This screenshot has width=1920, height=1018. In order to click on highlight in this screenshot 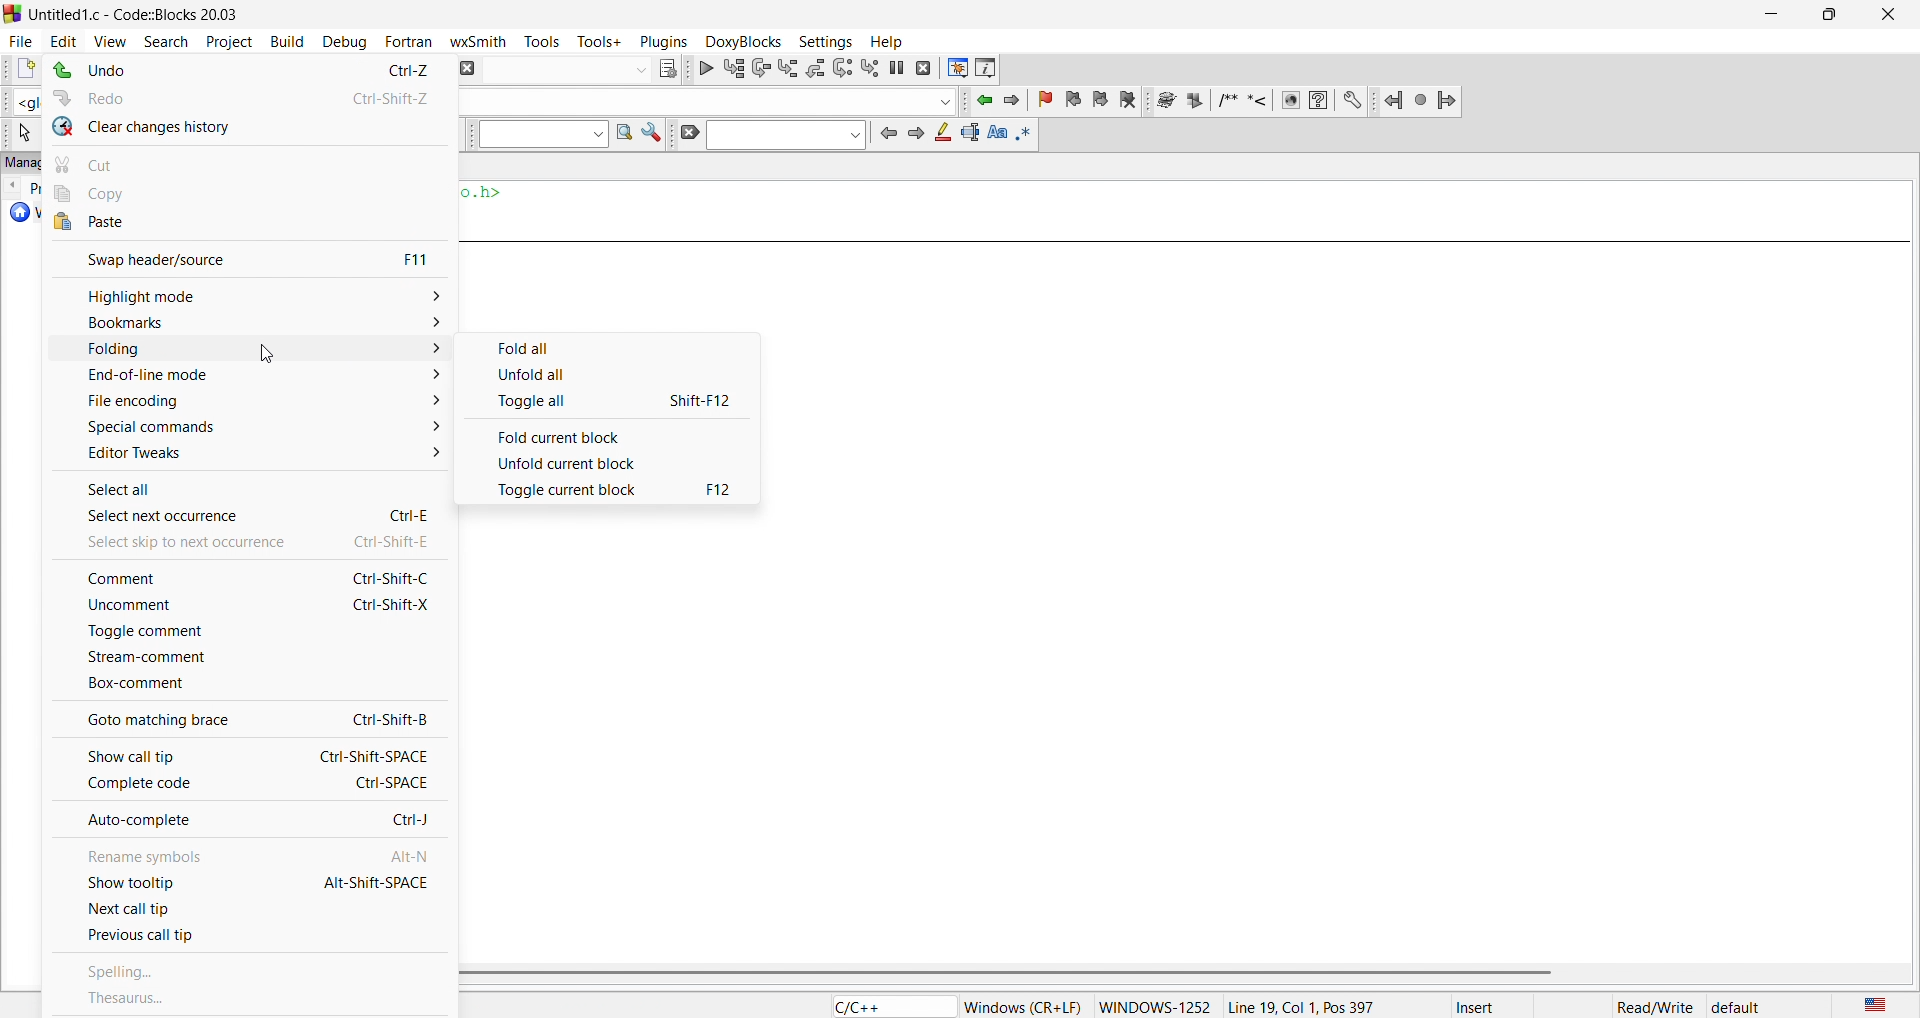, I will do `click(940, 135)`.